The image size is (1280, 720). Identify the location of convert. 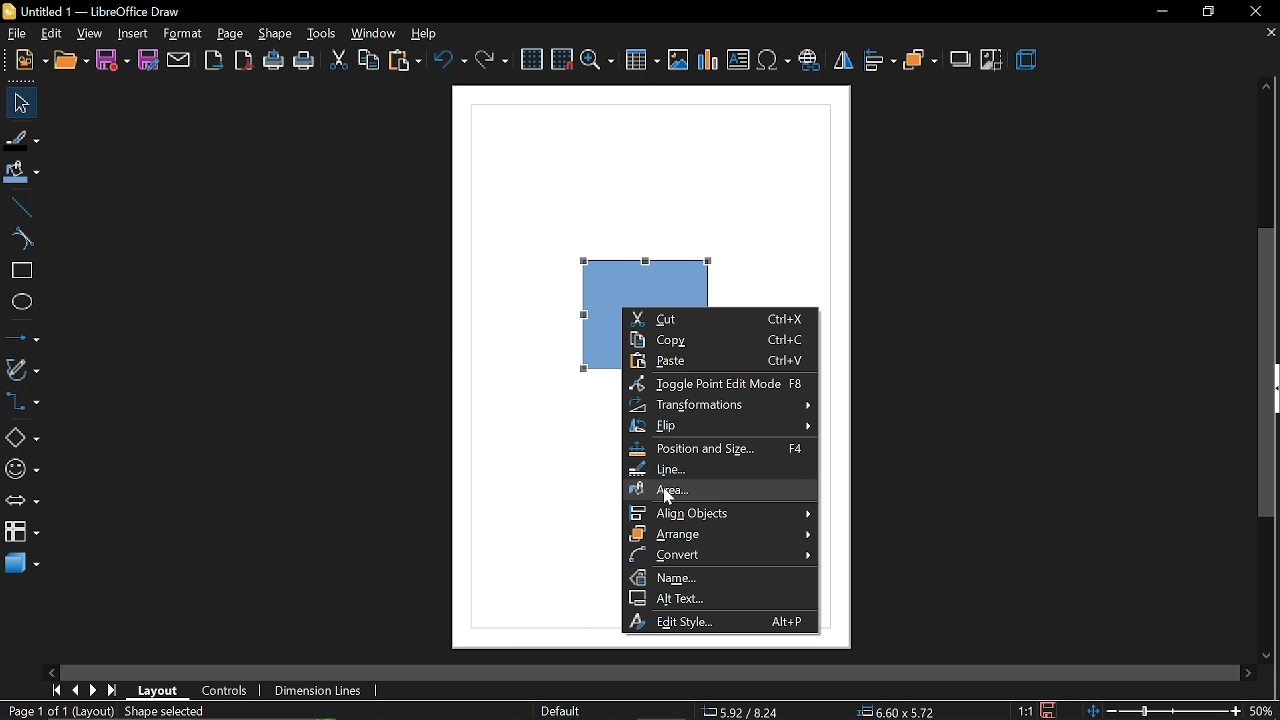
(718, 555).